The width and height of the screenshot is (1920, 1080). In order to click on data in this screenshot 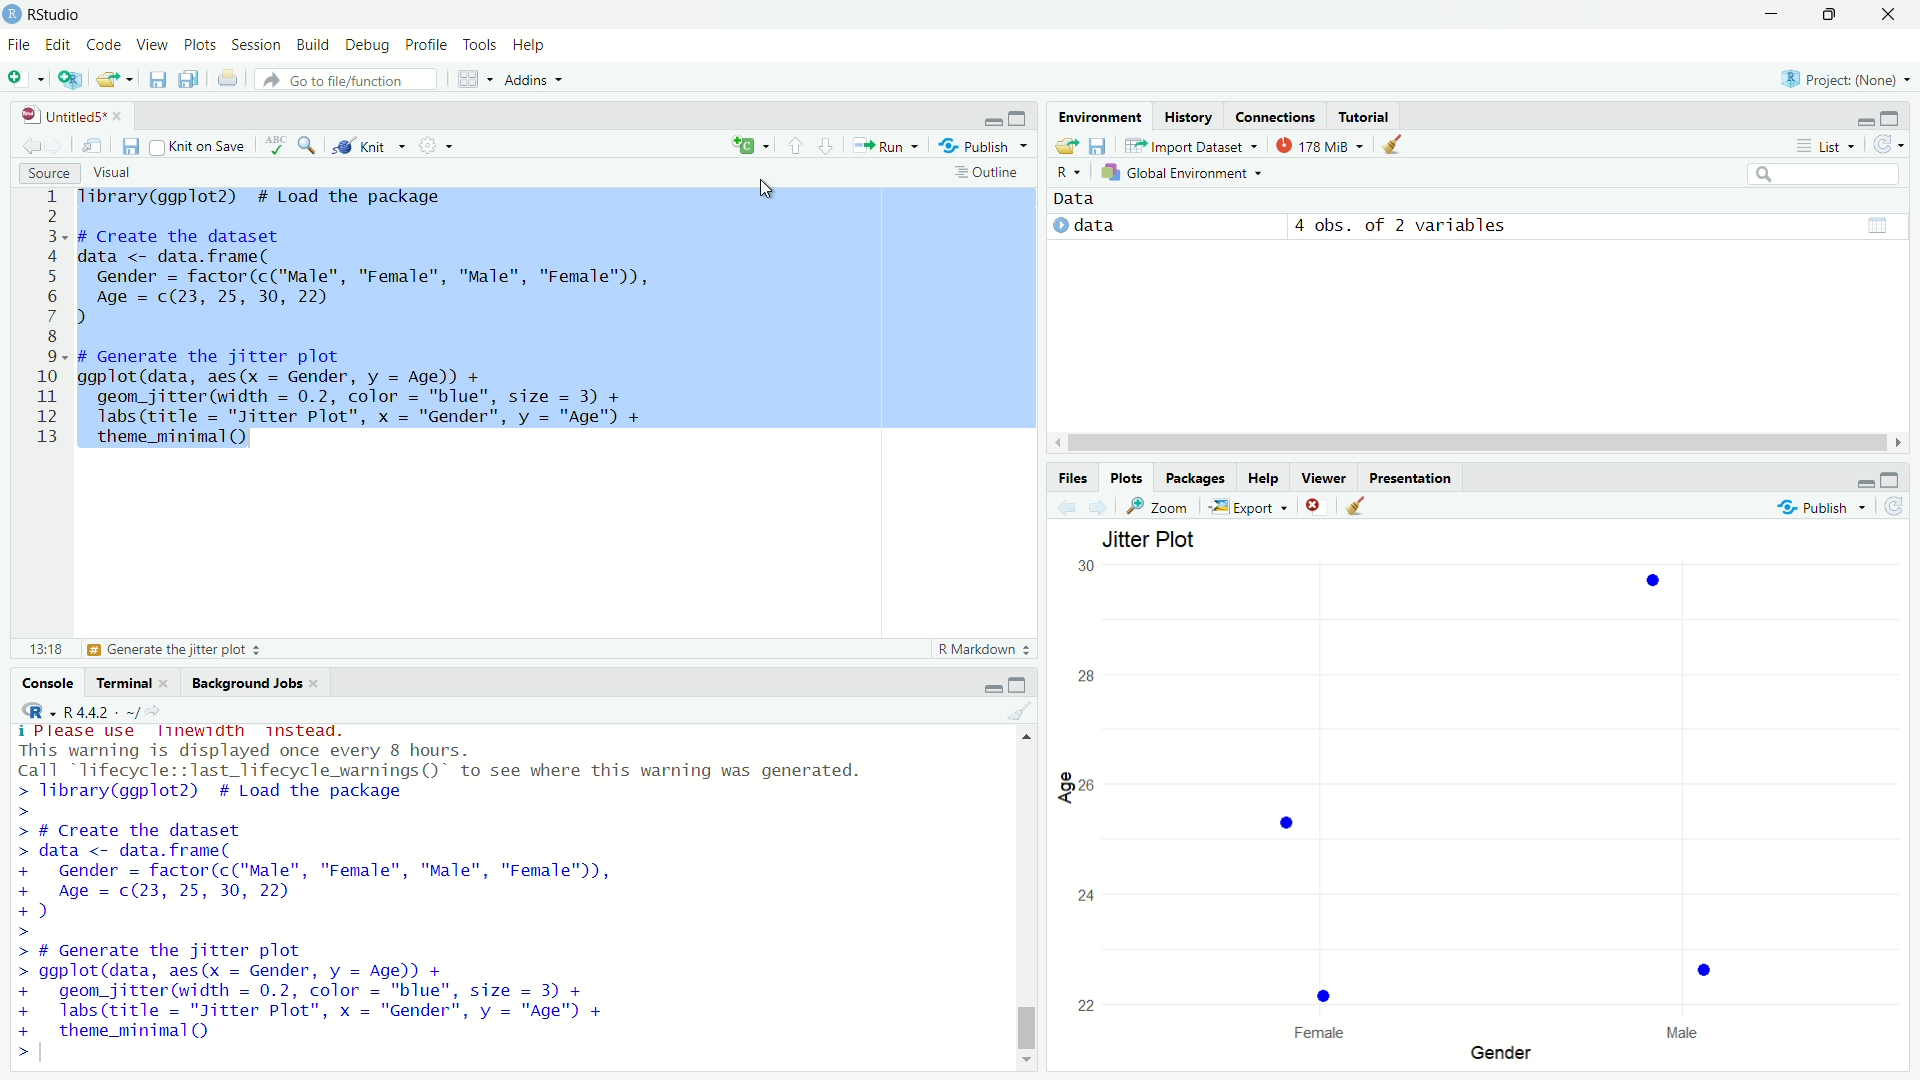, I will do `click(1089, 197)`.